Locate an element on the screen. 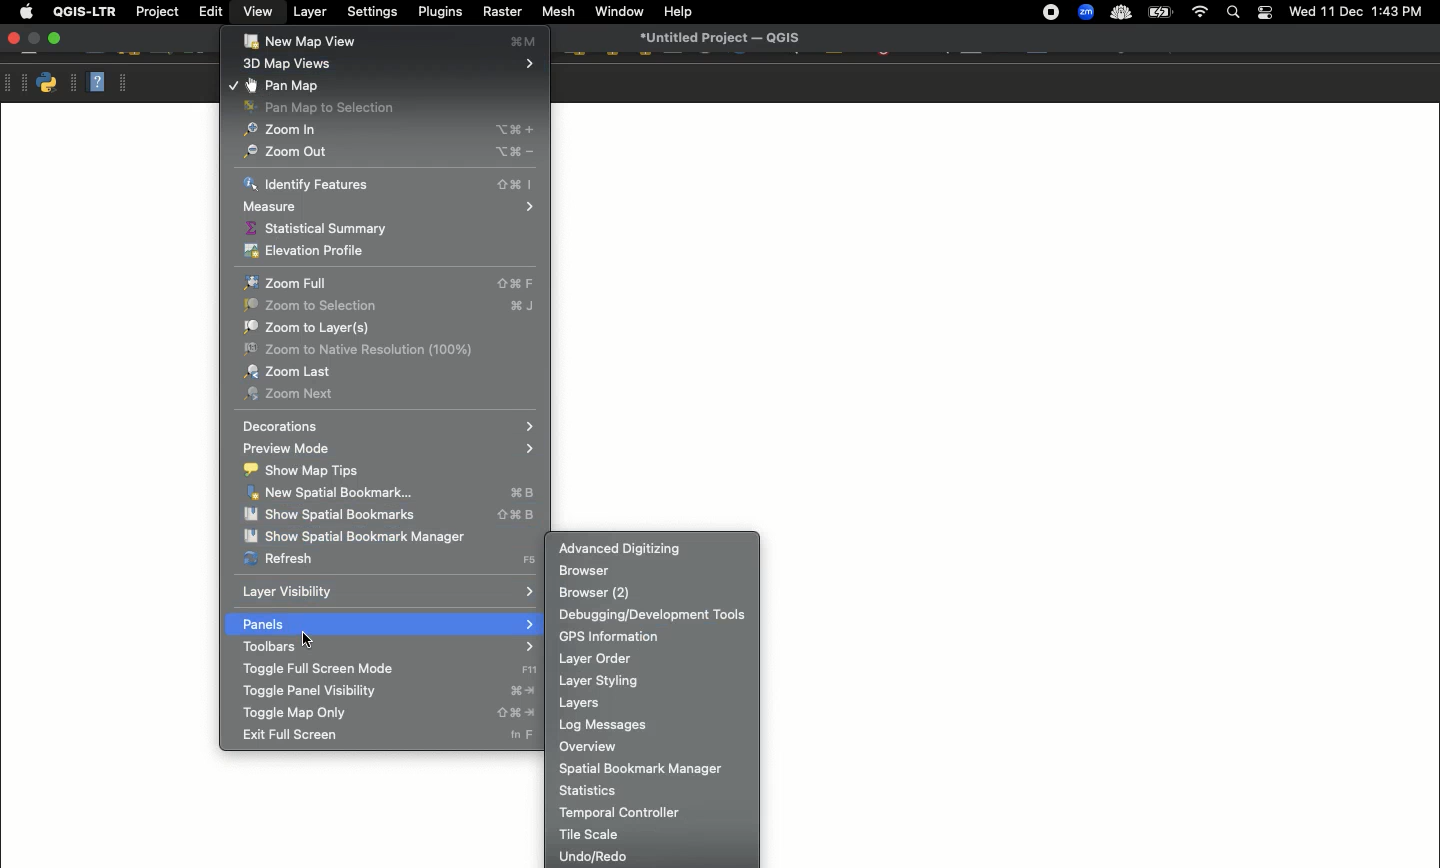 Image resolution: width=1440 pixels, height=868 pixels.  is located at coordinates (9, 84).